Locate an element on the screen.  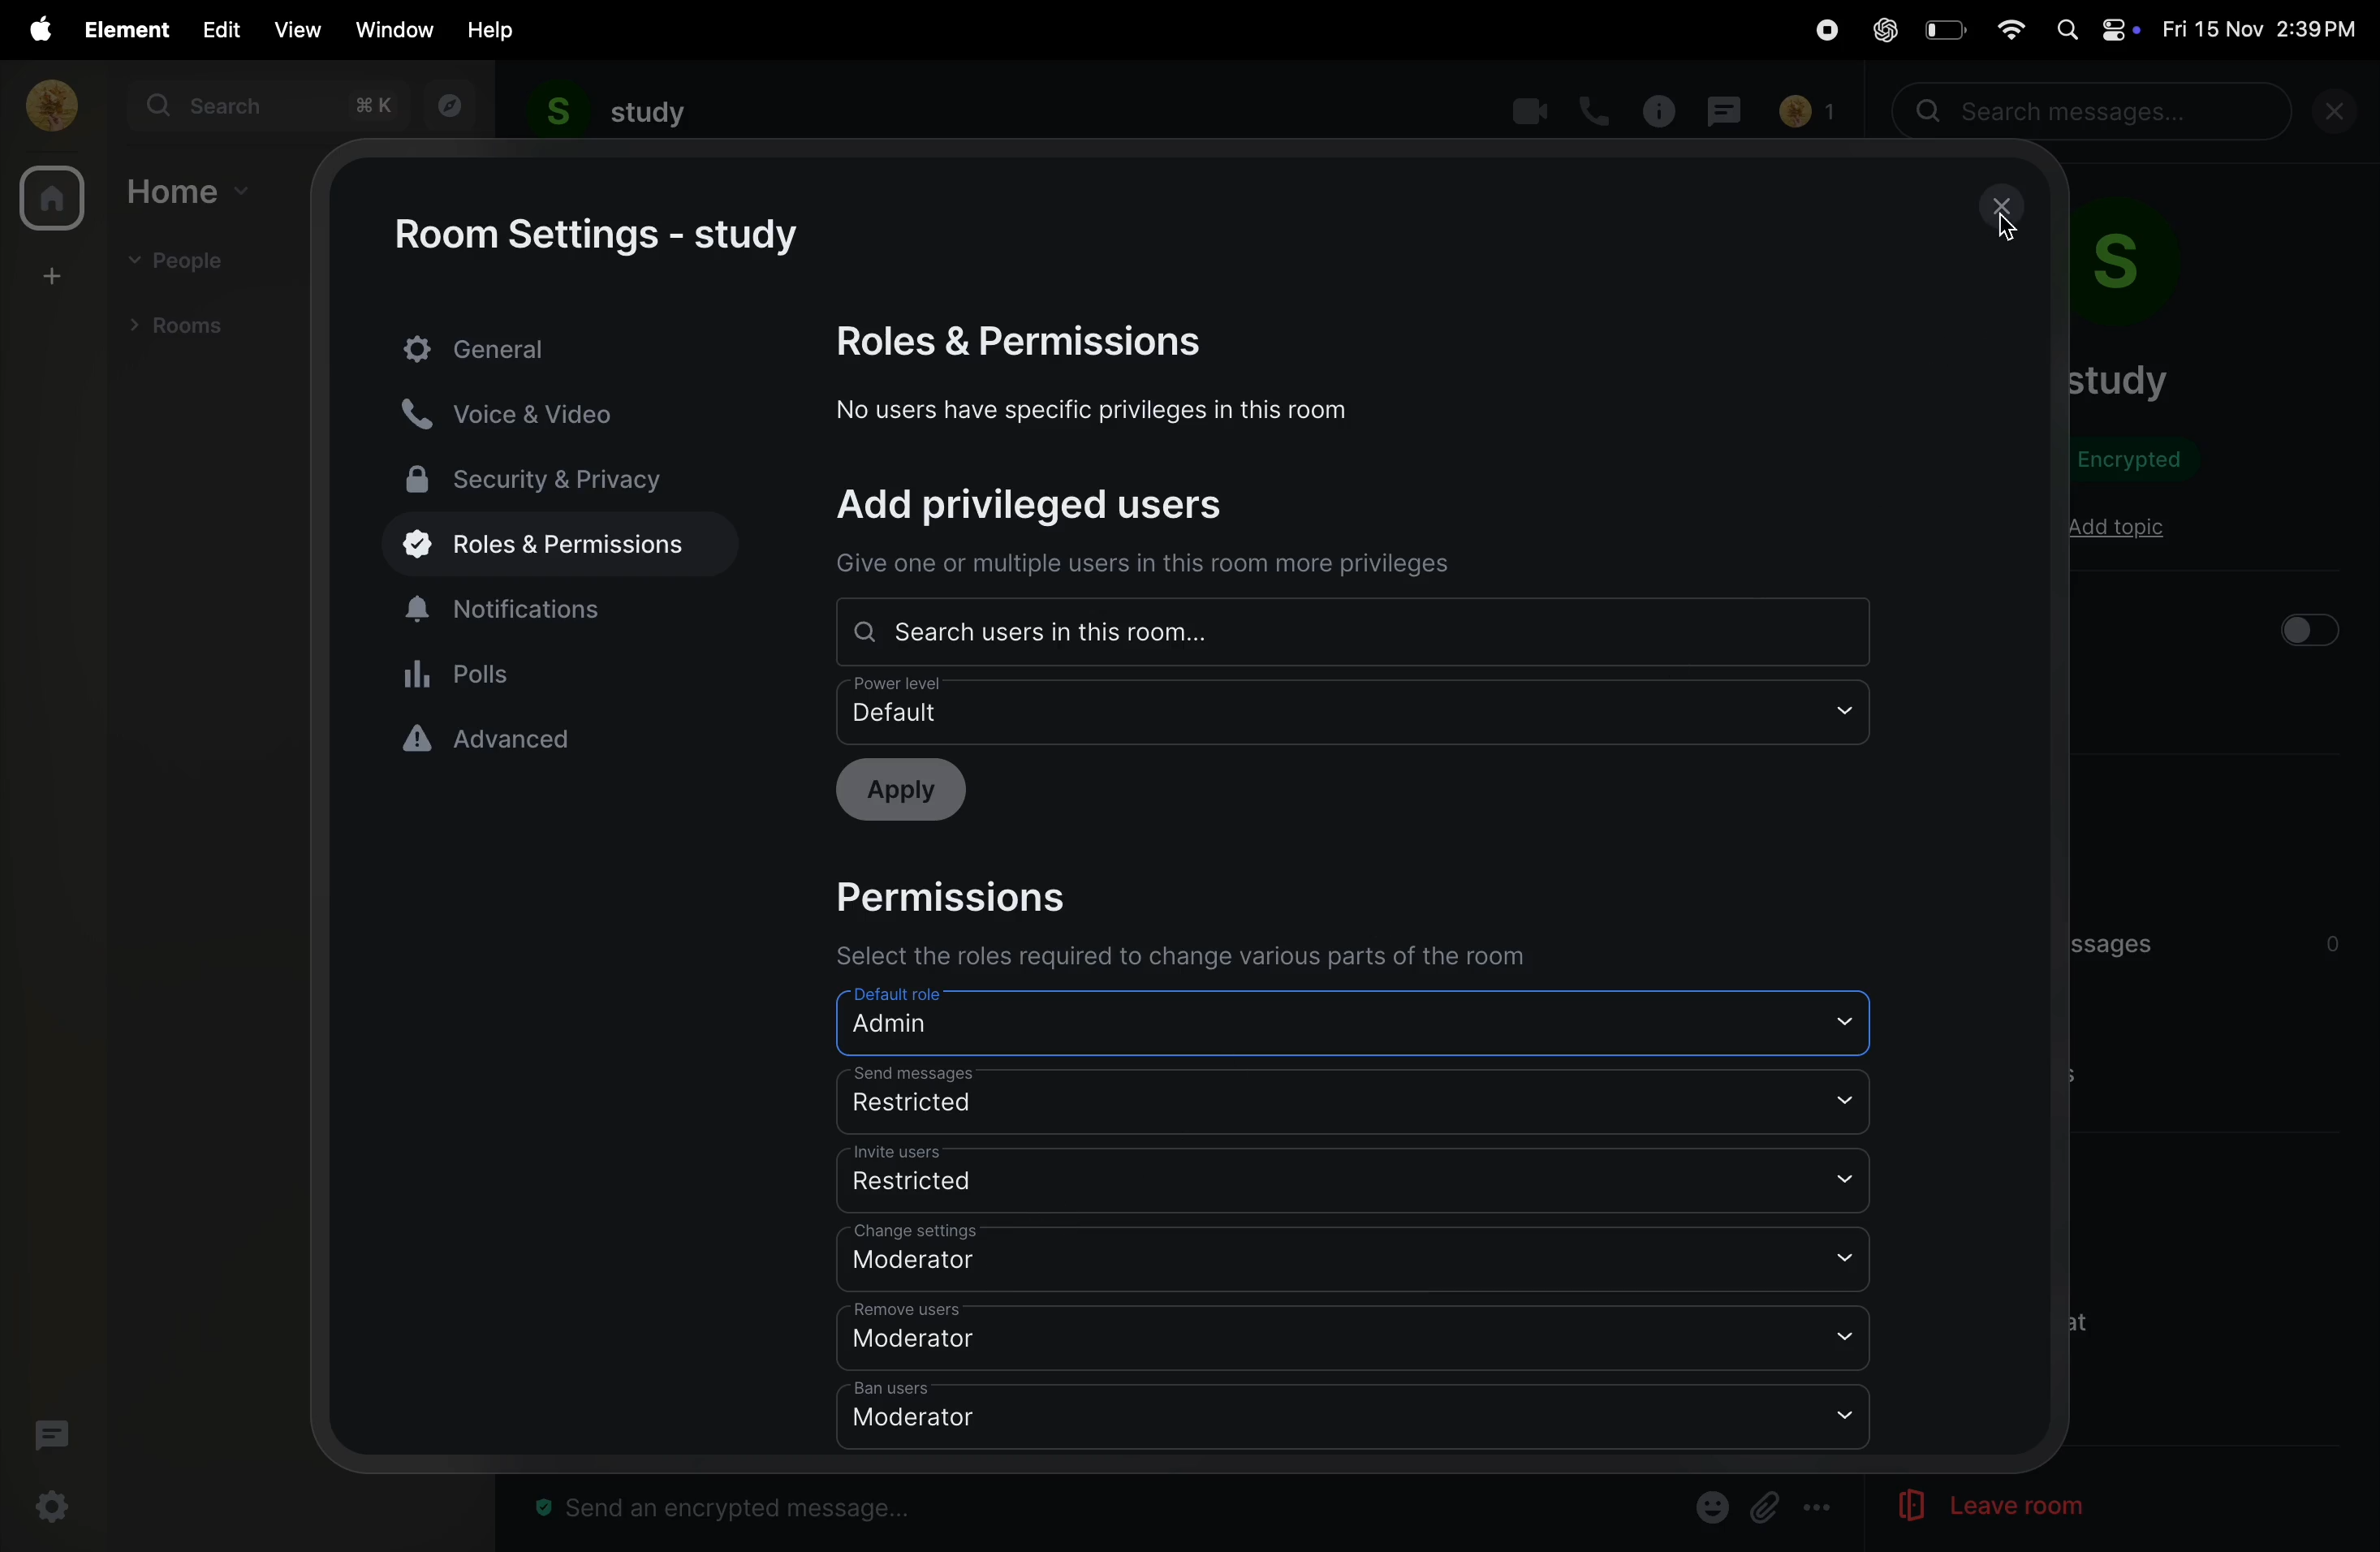
no of people is located at coordinates (1806, 112).